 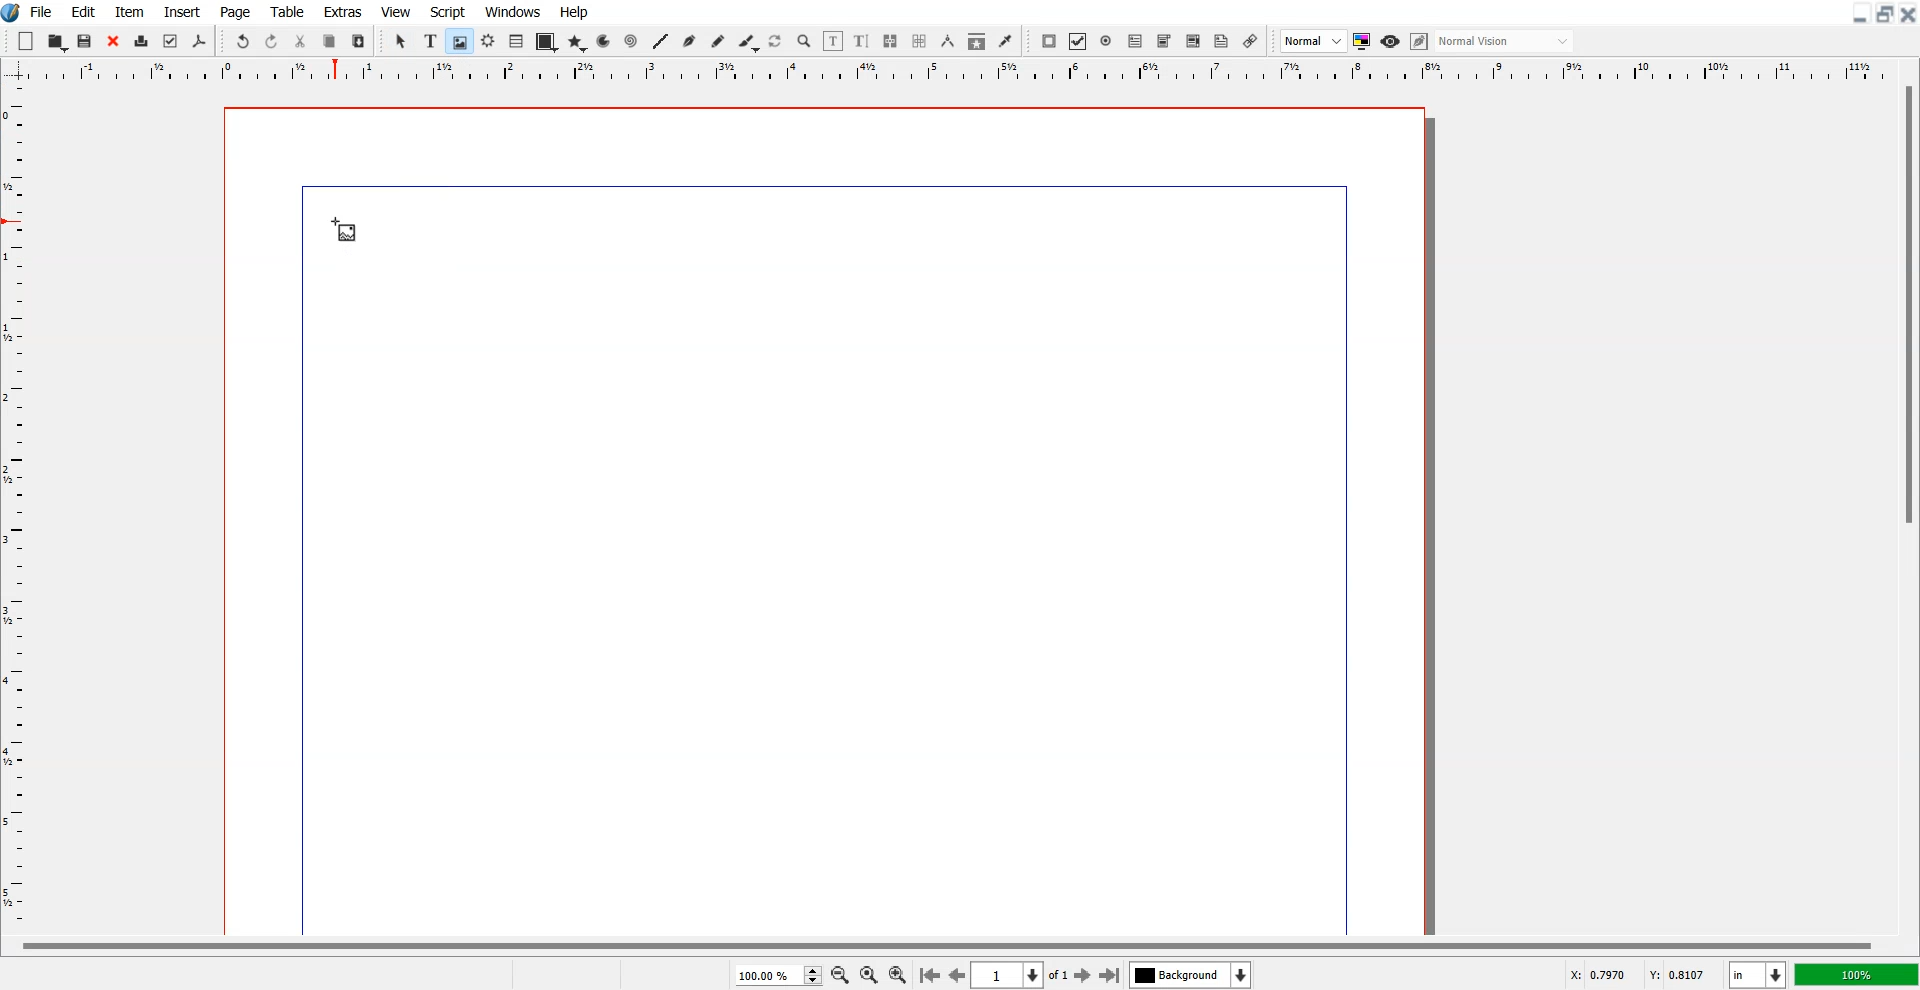 What do you see at coordinates (545, 43) in the screenshot?
I see `Shape` at bounding box center [545, 43].